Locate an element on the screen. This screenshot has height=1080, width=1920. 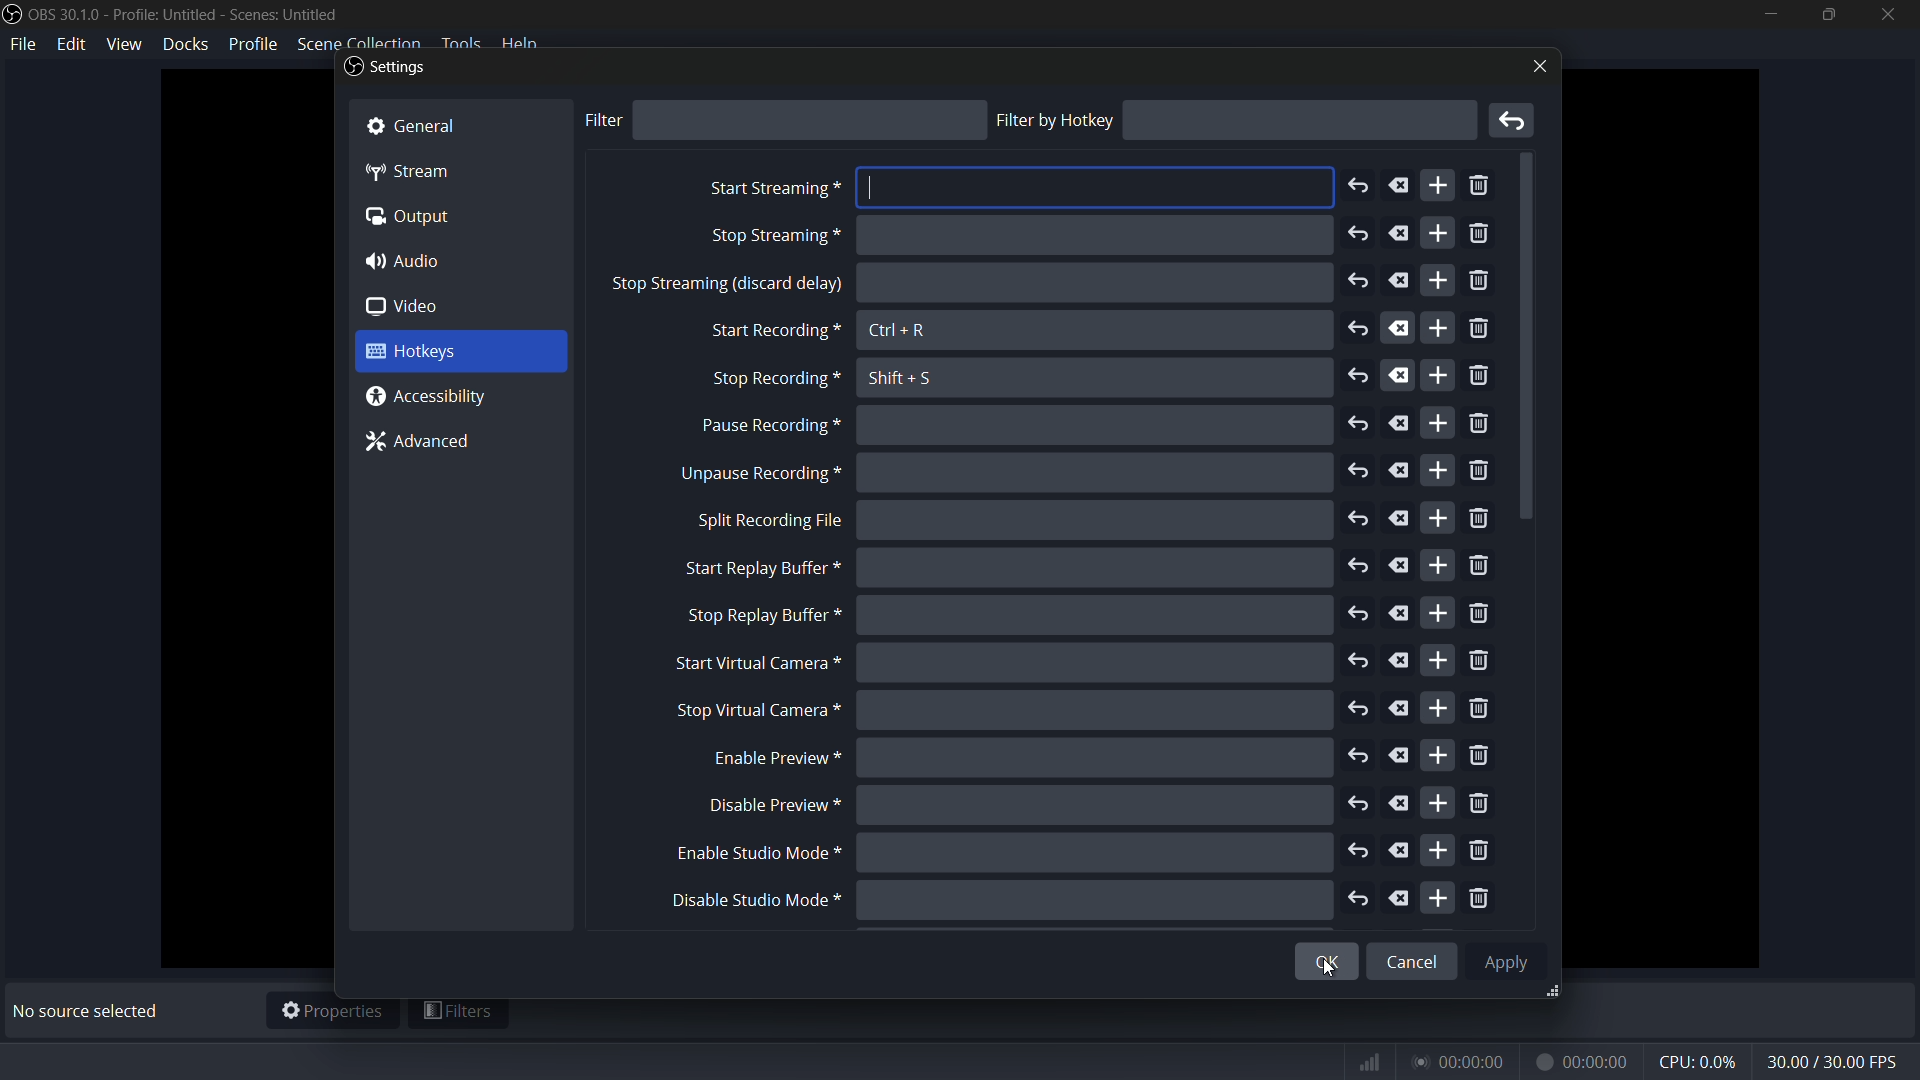
delete is located at coordinates (1400, 565).